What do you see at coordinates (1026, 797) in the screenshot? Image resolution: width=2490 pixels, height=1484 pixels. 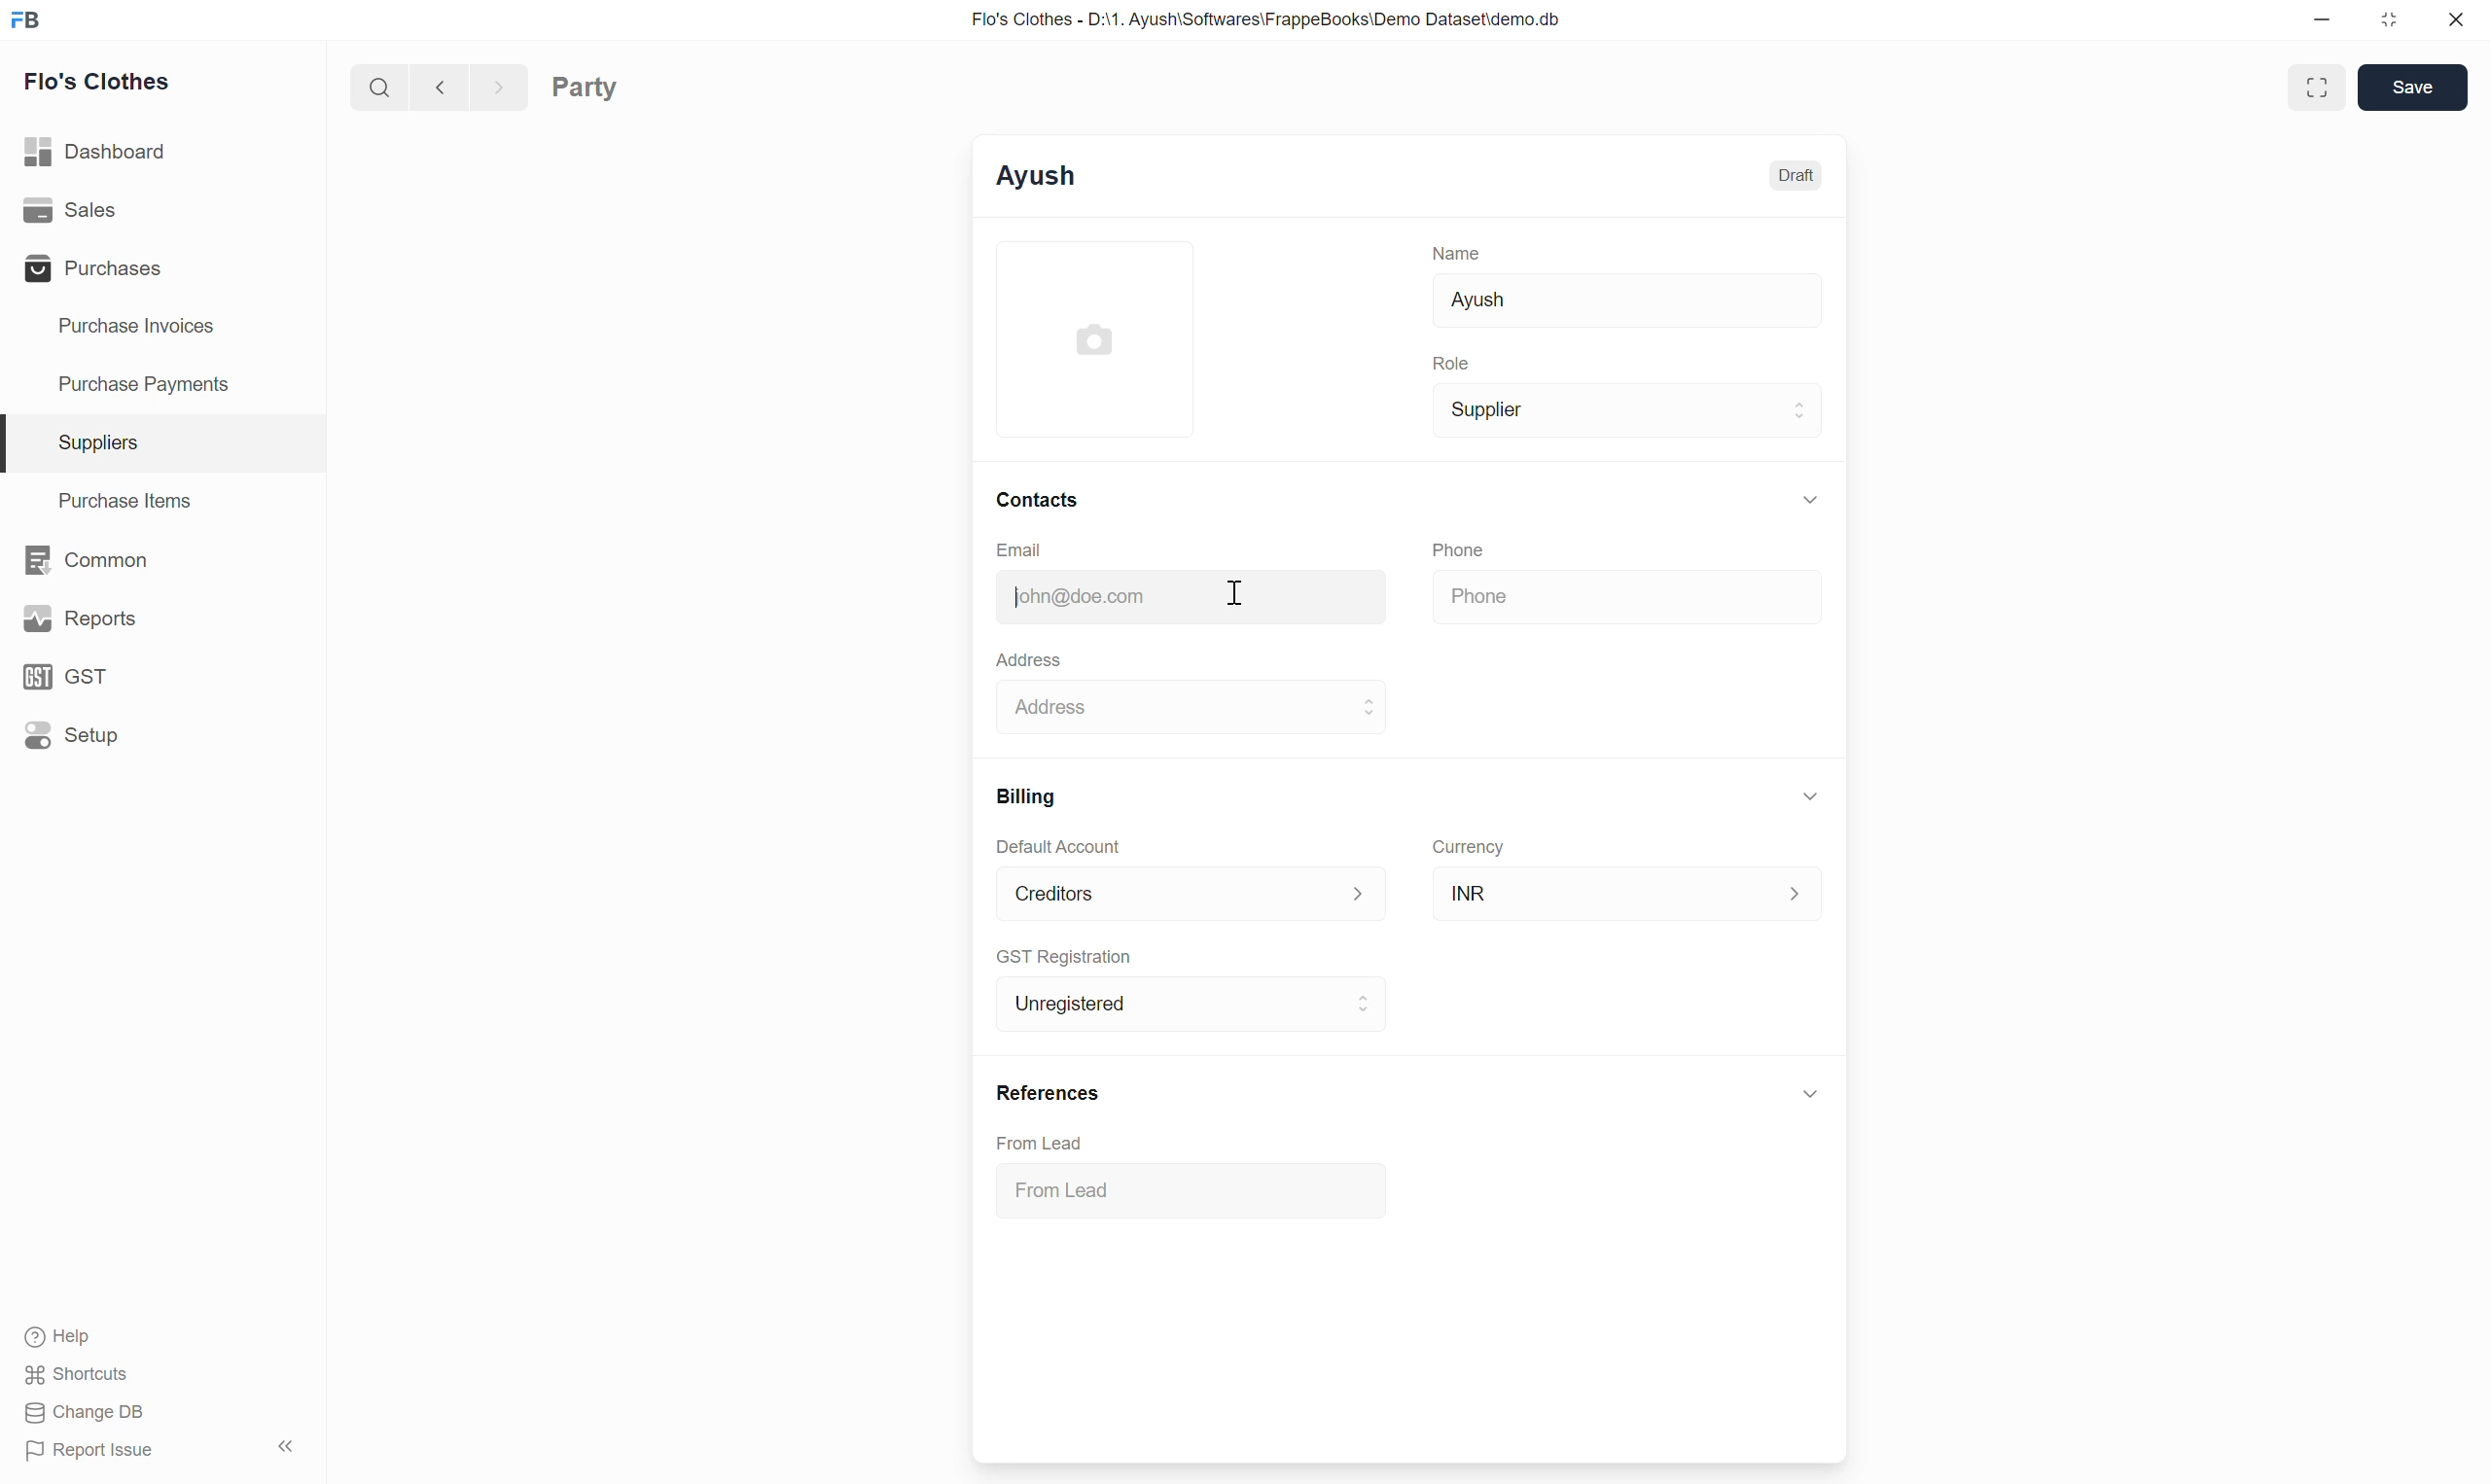 I see `Billing` at bounding box center [1026, 797].